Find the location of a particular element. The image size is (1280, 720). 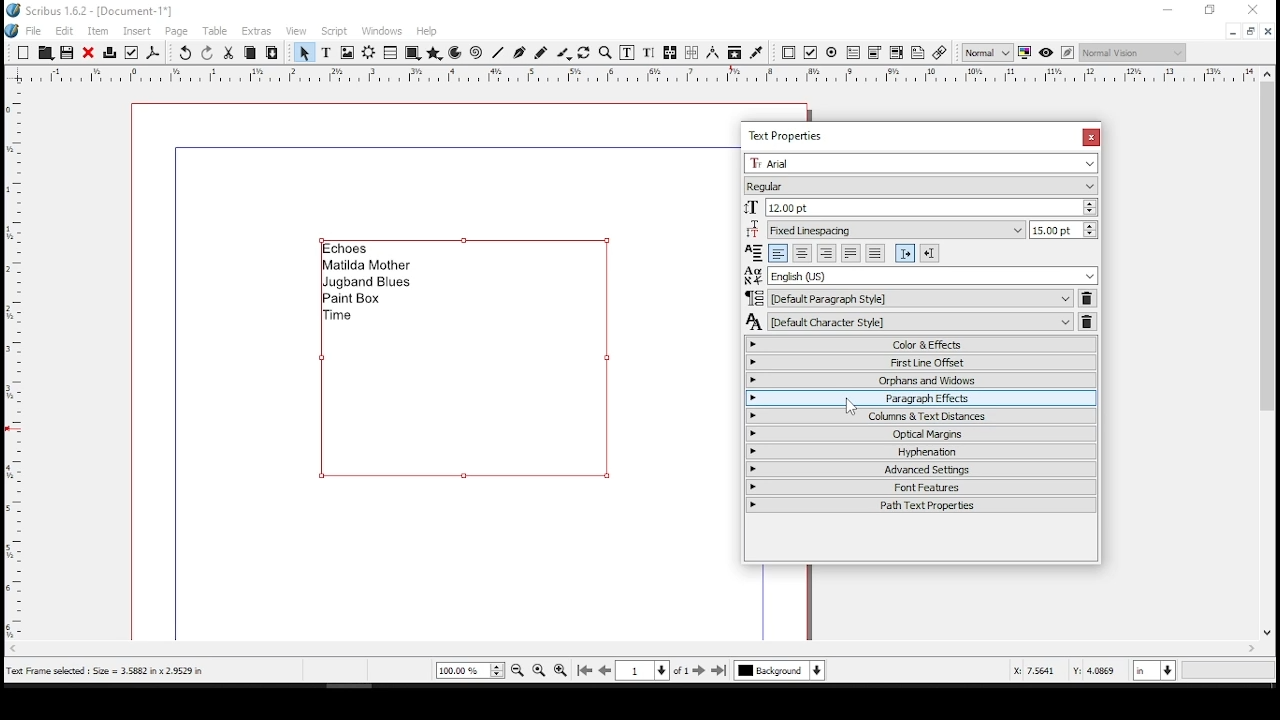

insert is located at coordinates (138, 30).